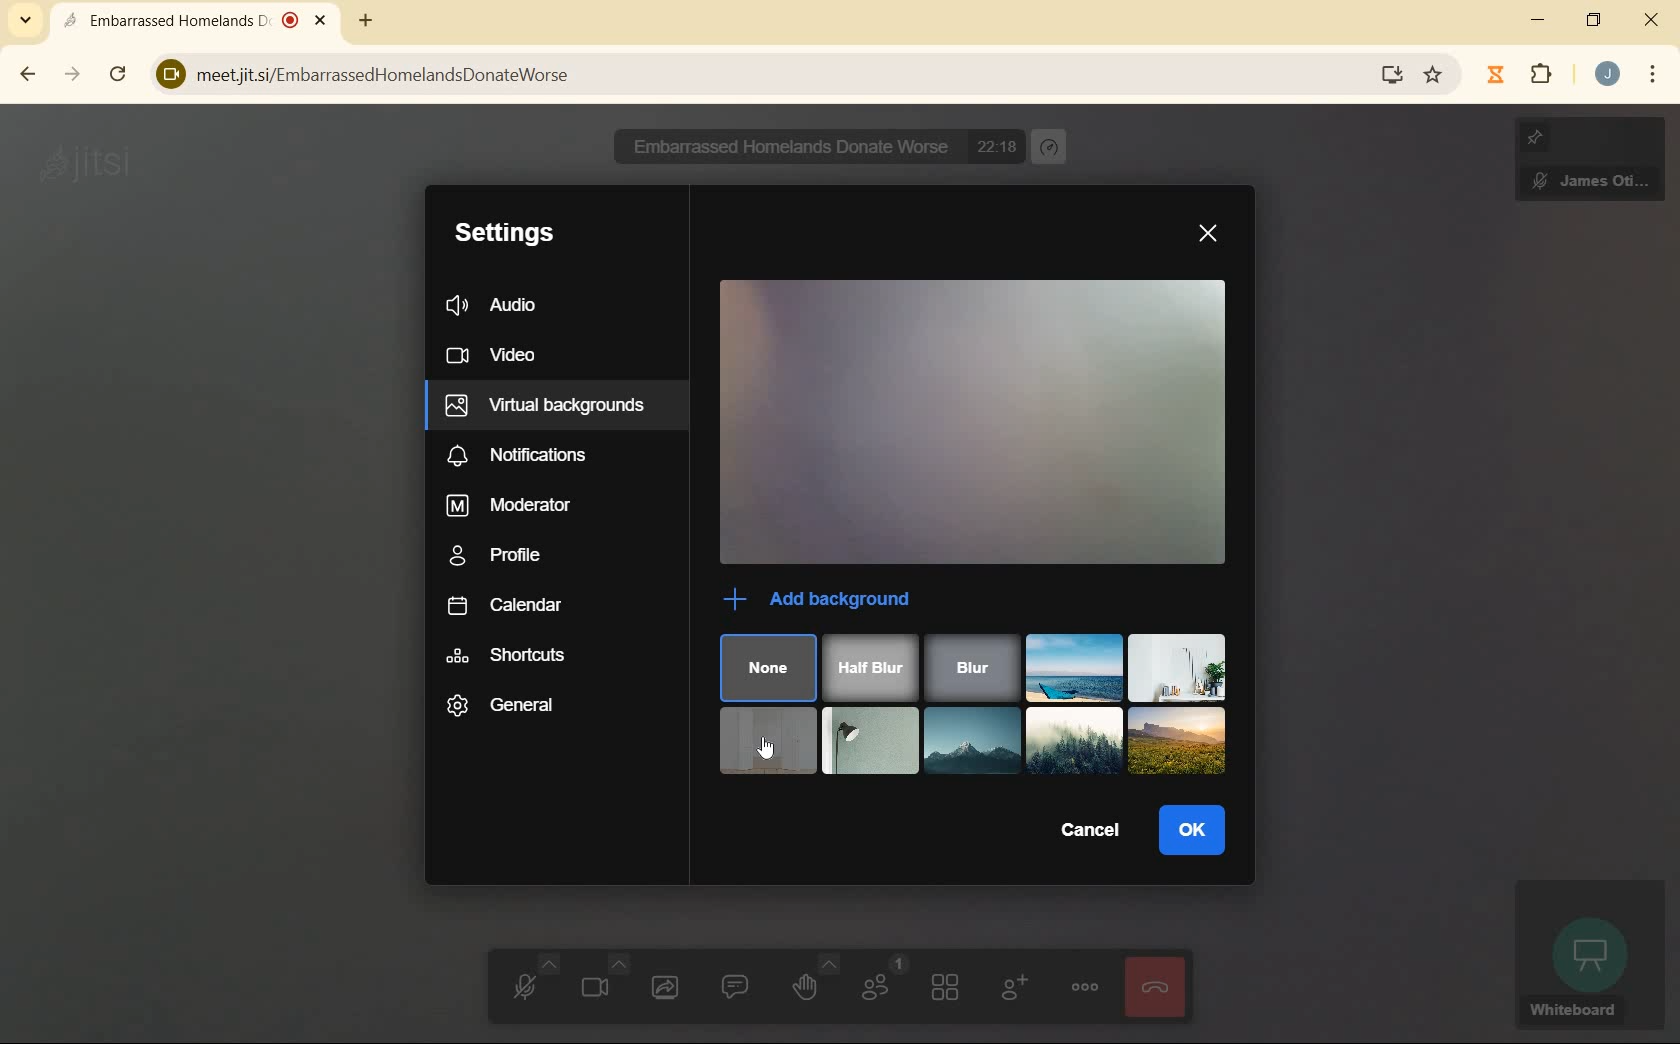 The image size is (1680, 1044). I want to click on sunrise, so click(1176, 742).